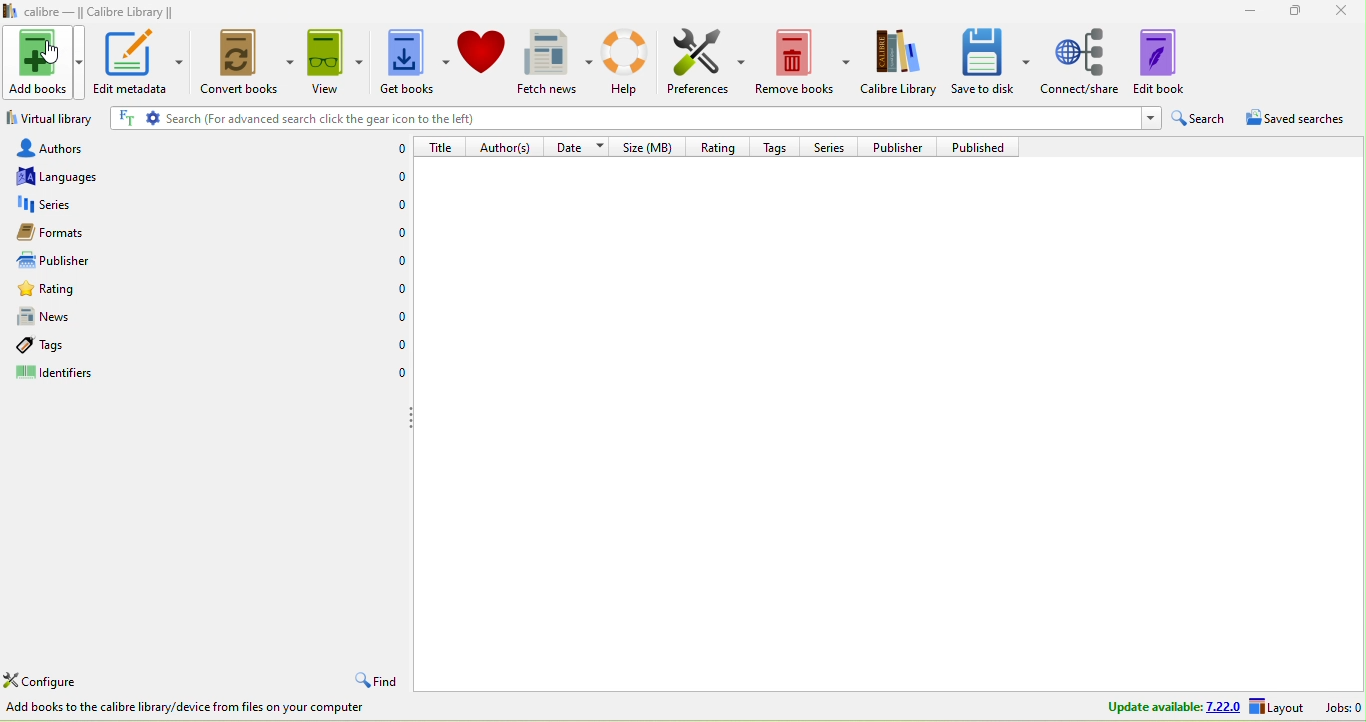 This screenshot has width=1366, height=722. What do you see at coordinates (86, 290) in the screenshot?
I see `rating` at bounding box center [86, 290].